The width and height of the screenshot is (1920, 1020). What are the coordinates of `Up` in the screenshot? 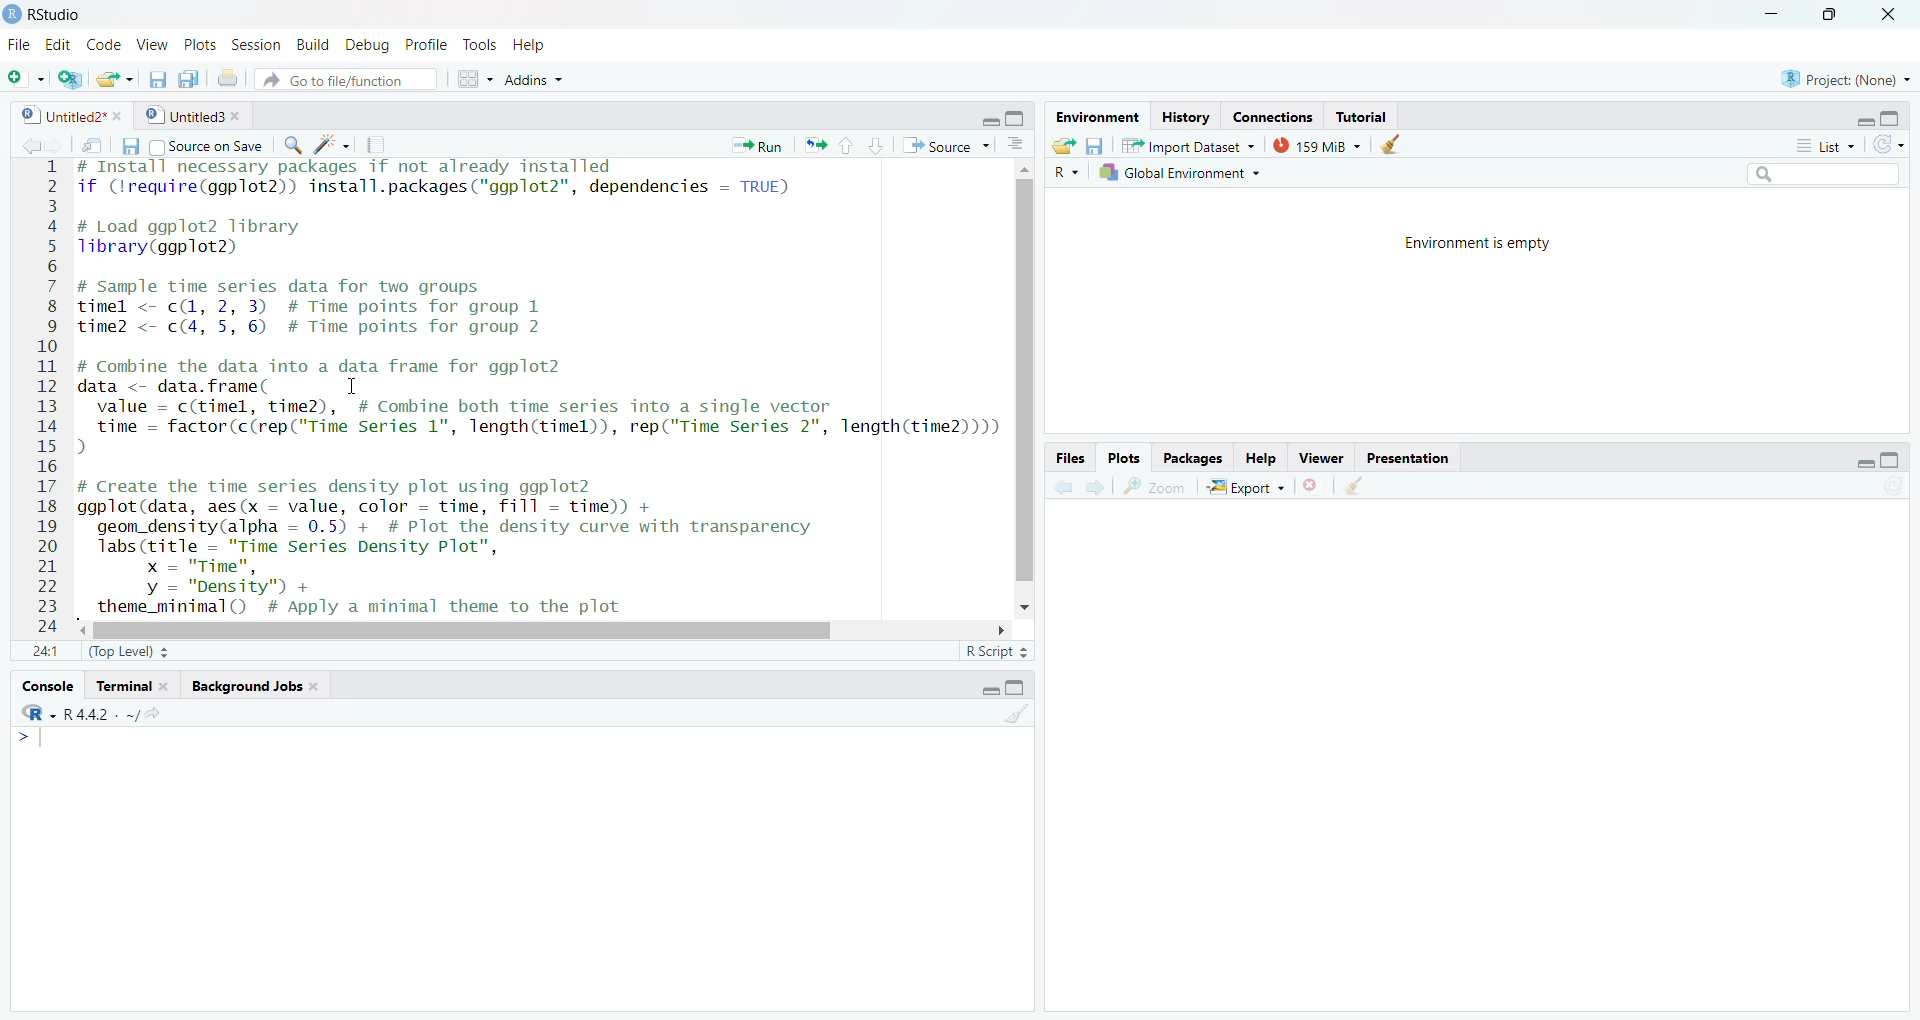 It's located at (845, 144).